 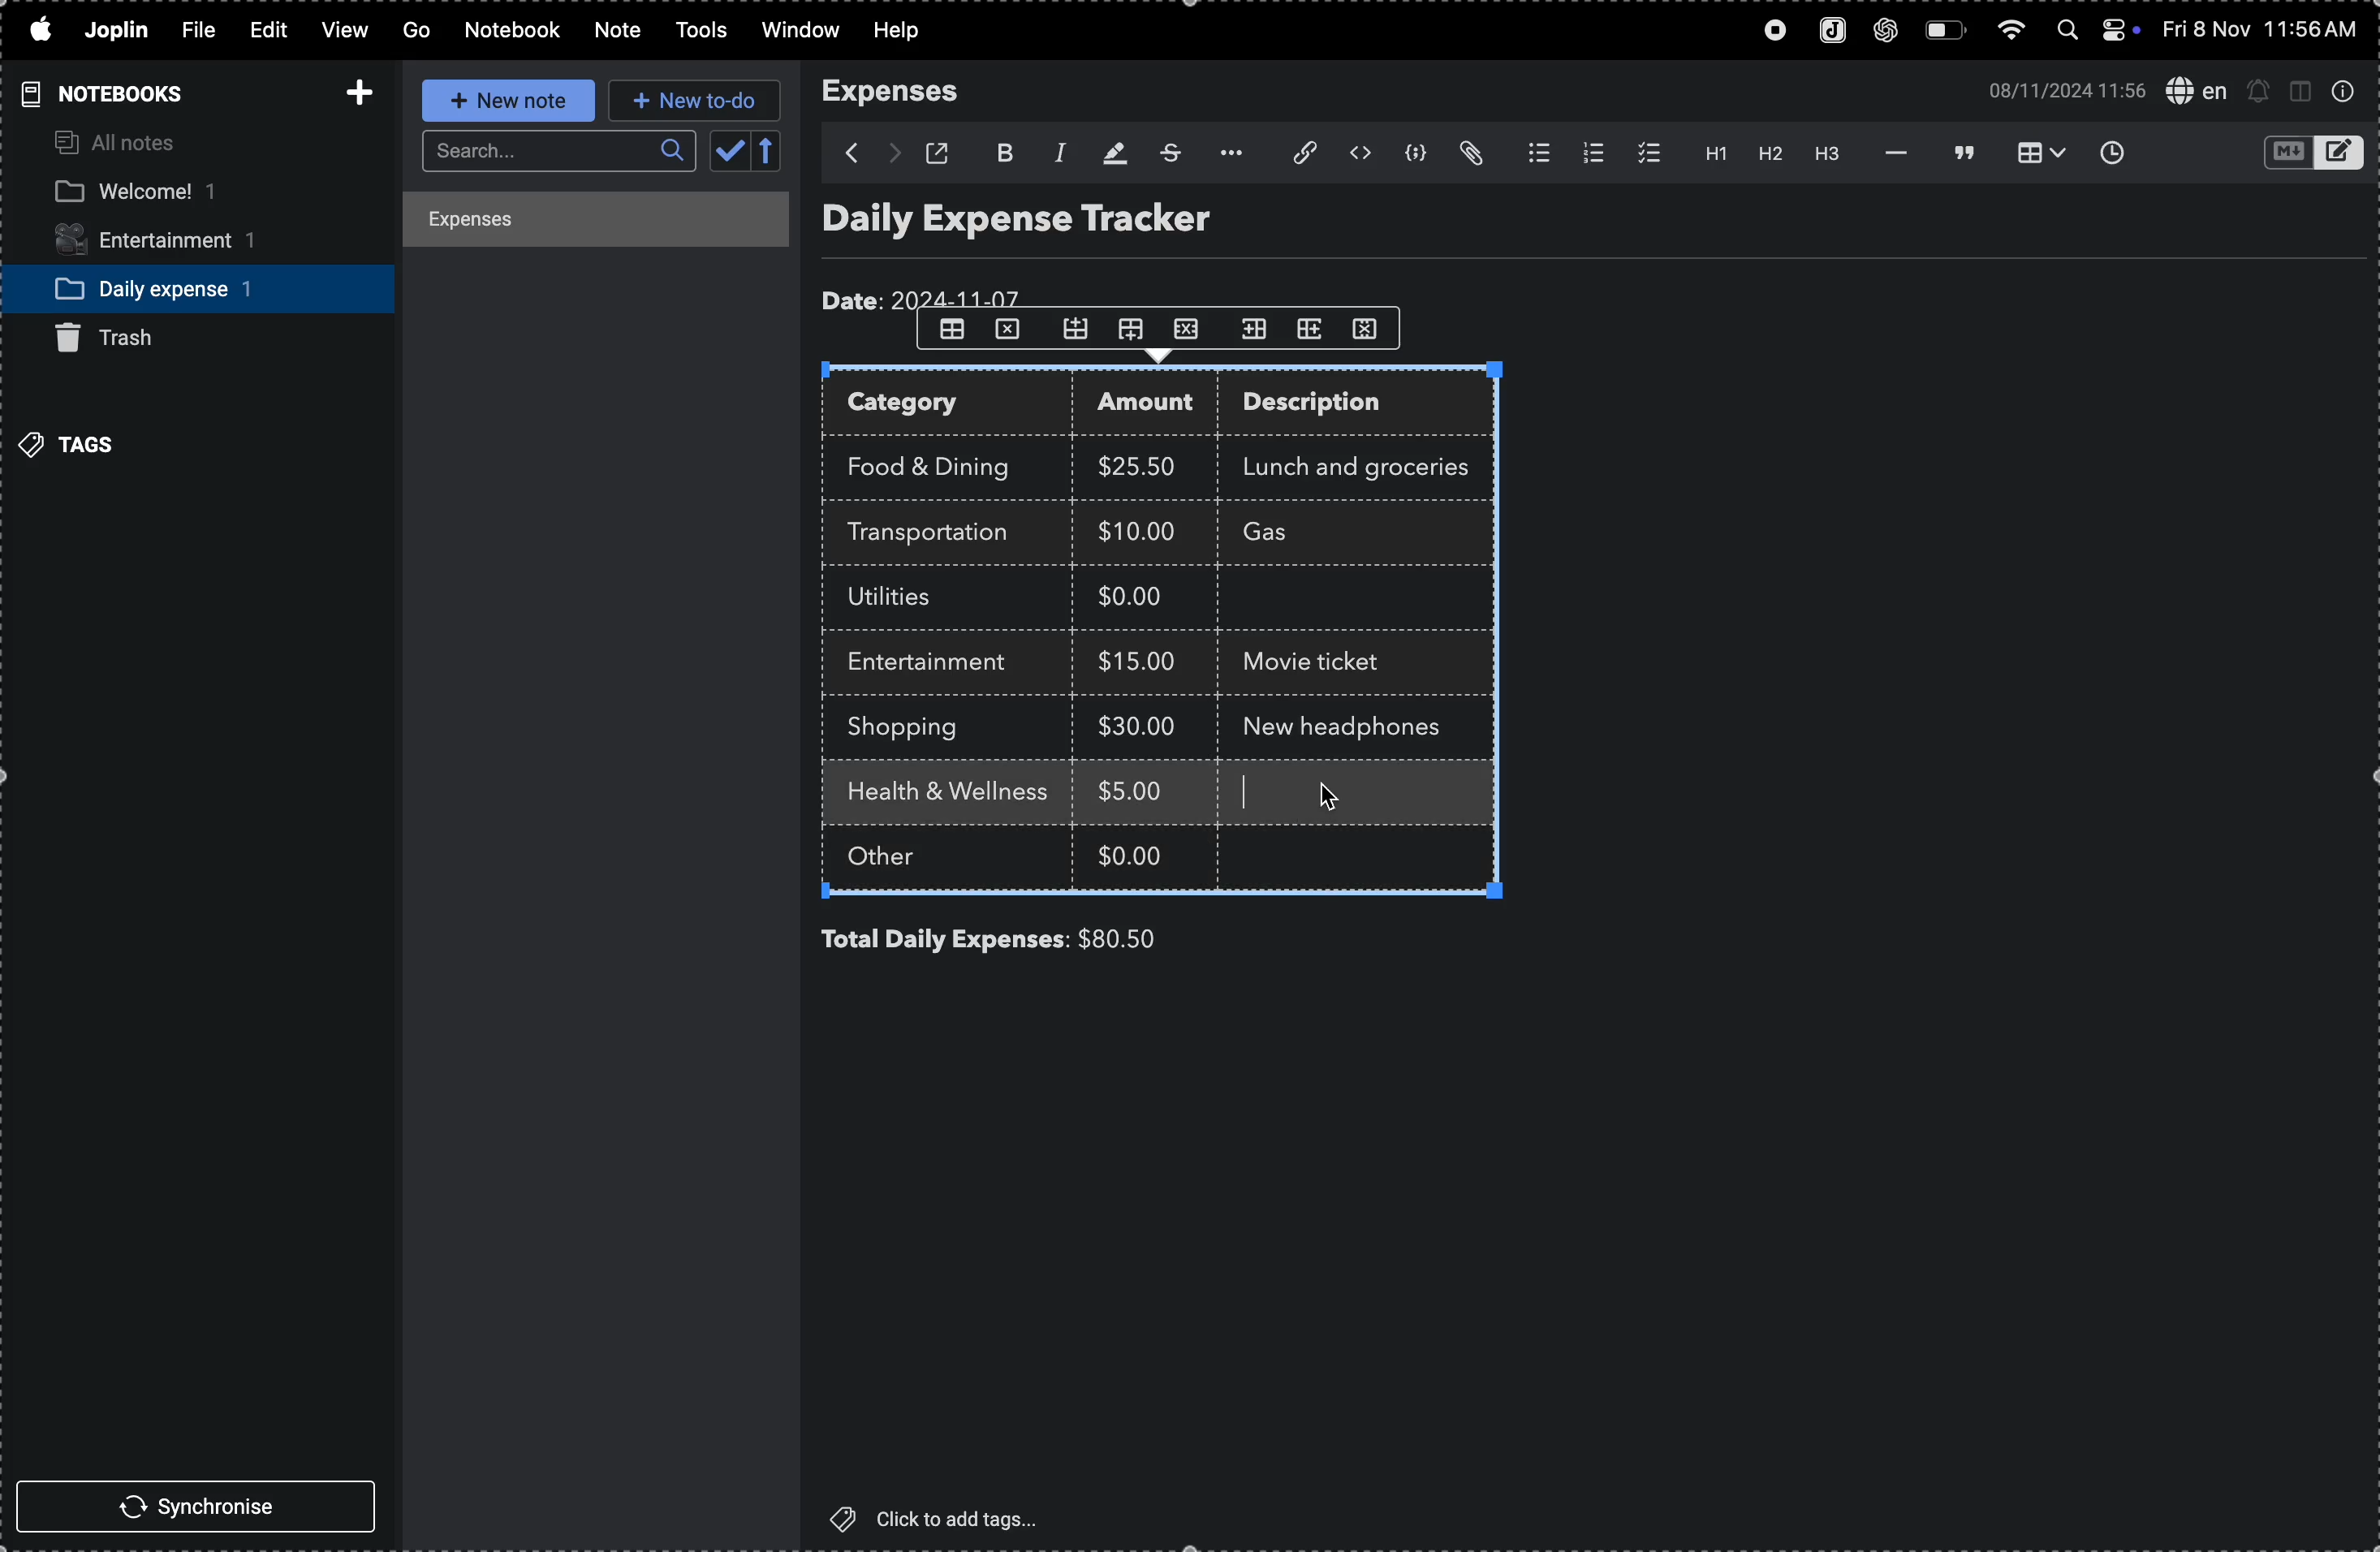 I want to click on trash, so click(x=122, y=338).